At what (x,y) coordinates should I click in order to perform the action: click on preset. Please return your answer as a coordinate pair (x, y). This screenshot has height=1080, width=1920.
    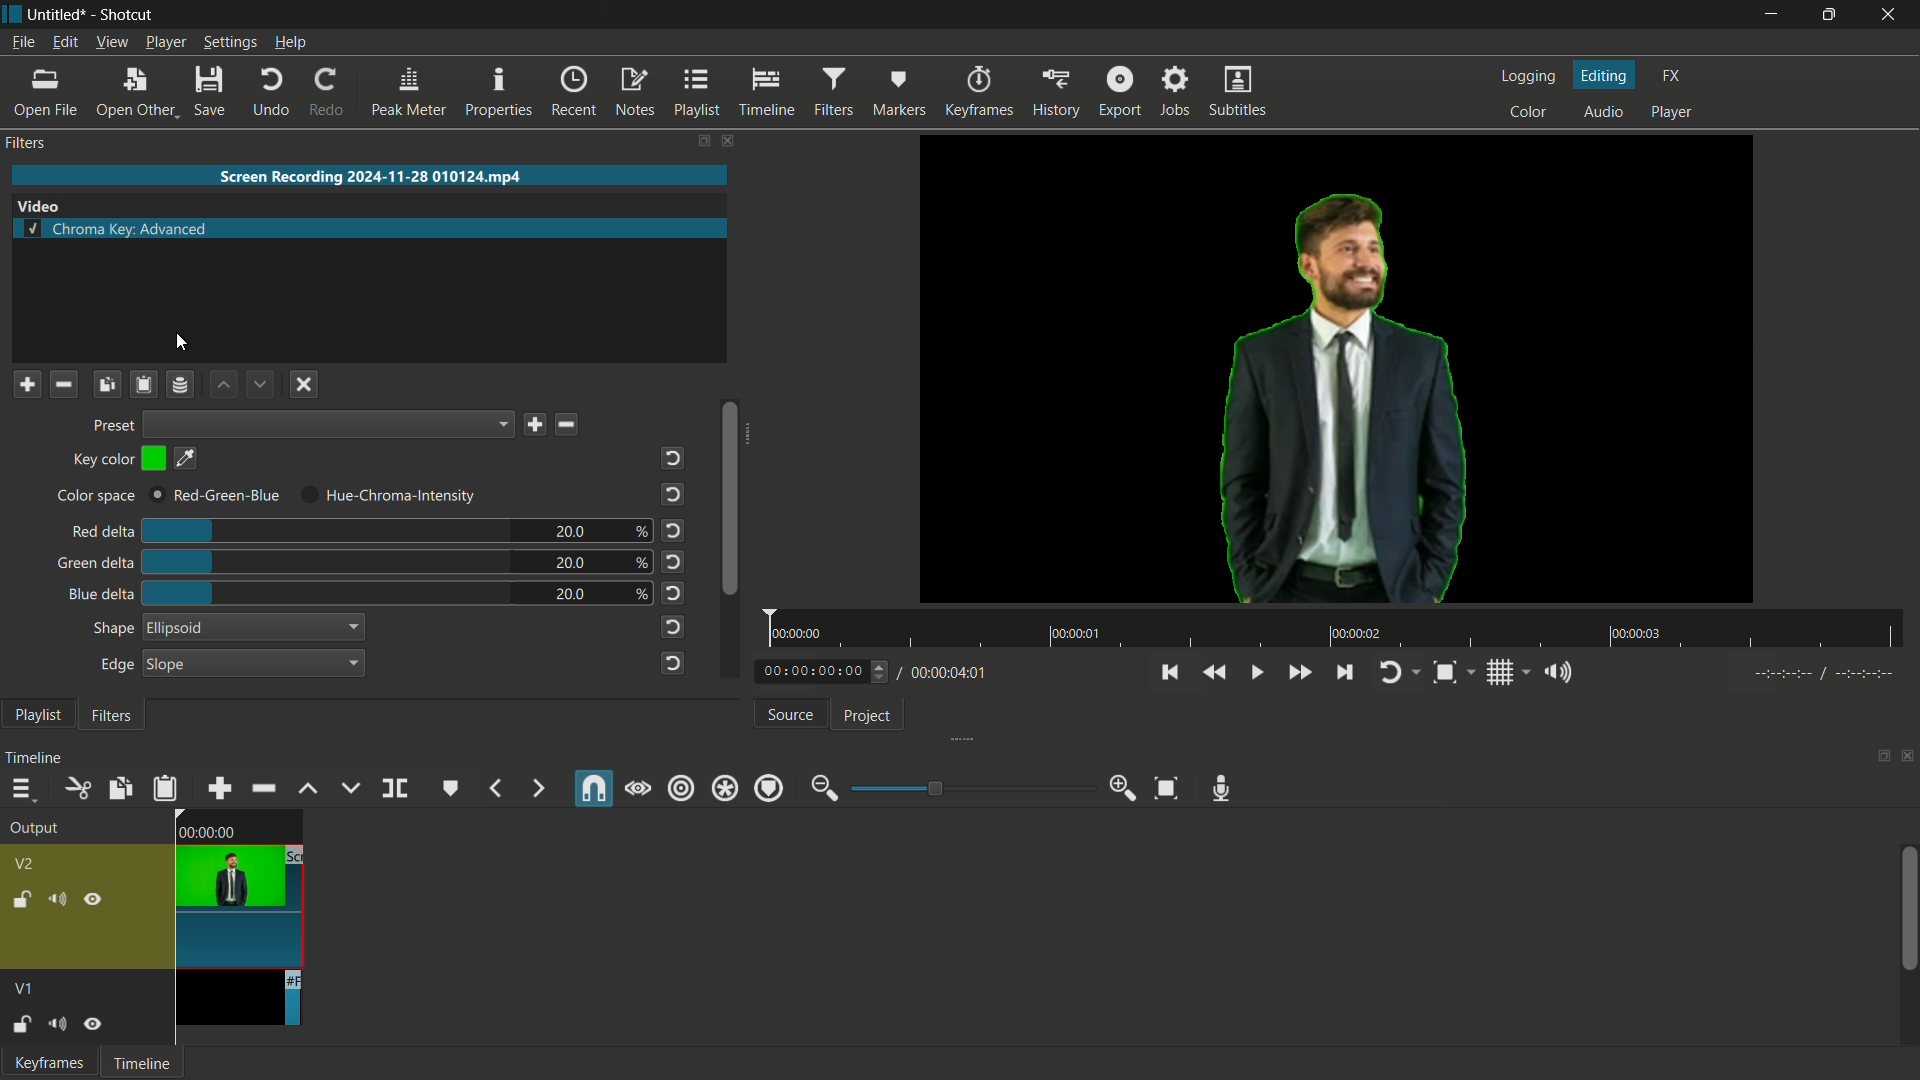
    Looking at the image, I should click on (111, 427).